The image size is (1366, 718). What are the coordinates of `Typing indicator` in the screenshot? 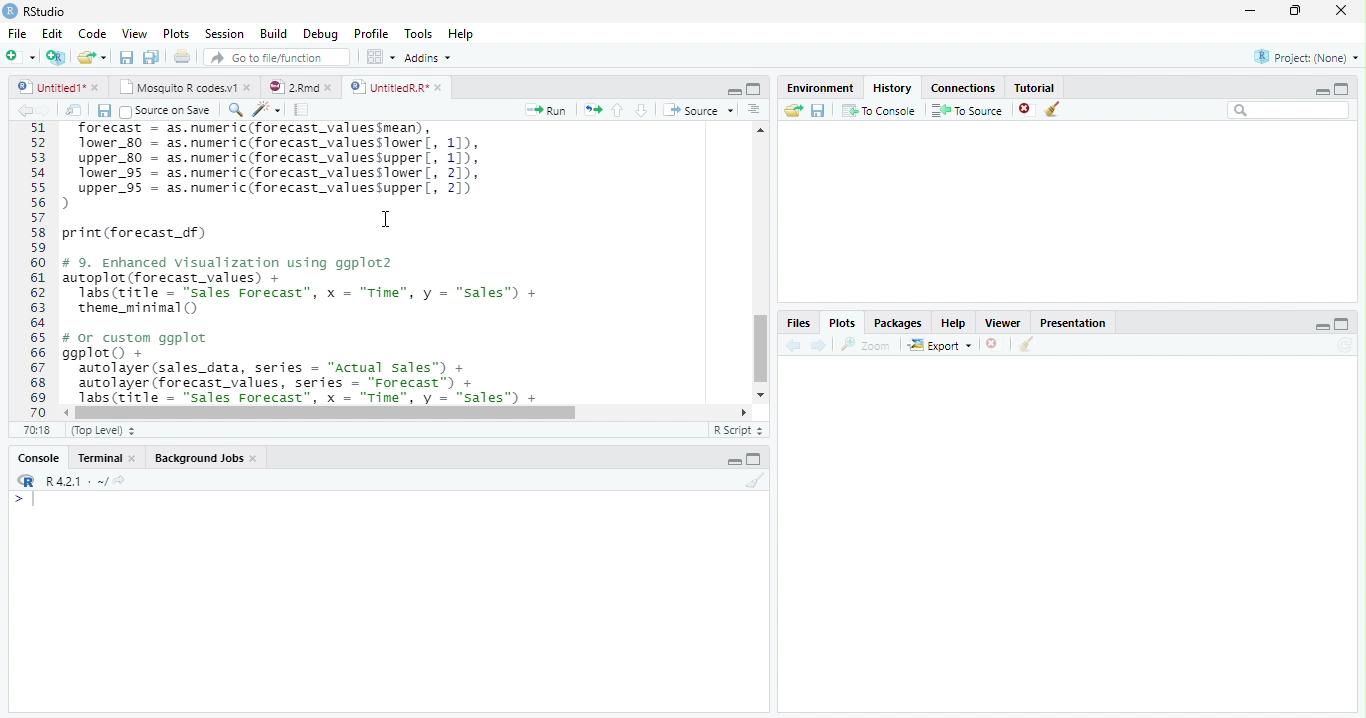 It's located at (28, 502).